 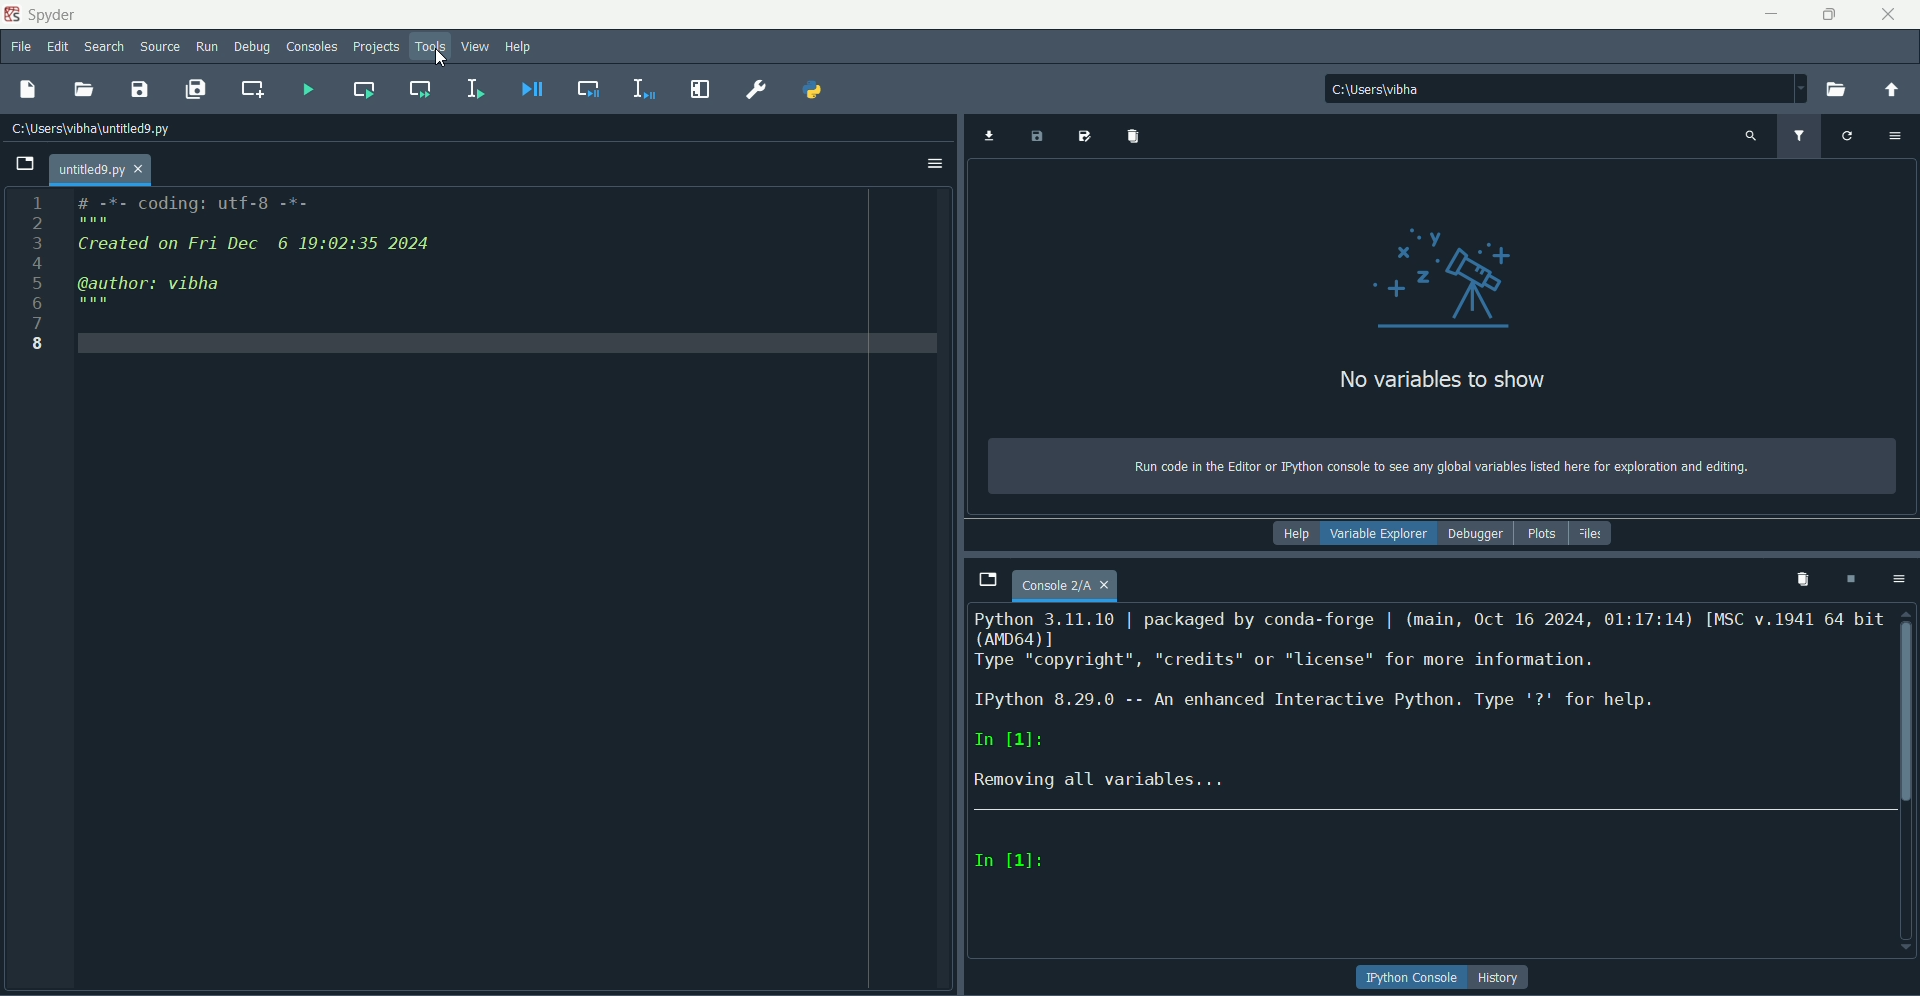 What do you see at coordinates (419, 88) in the screenshot?
I see `run current cell and go` at bounding box center [419, 88].